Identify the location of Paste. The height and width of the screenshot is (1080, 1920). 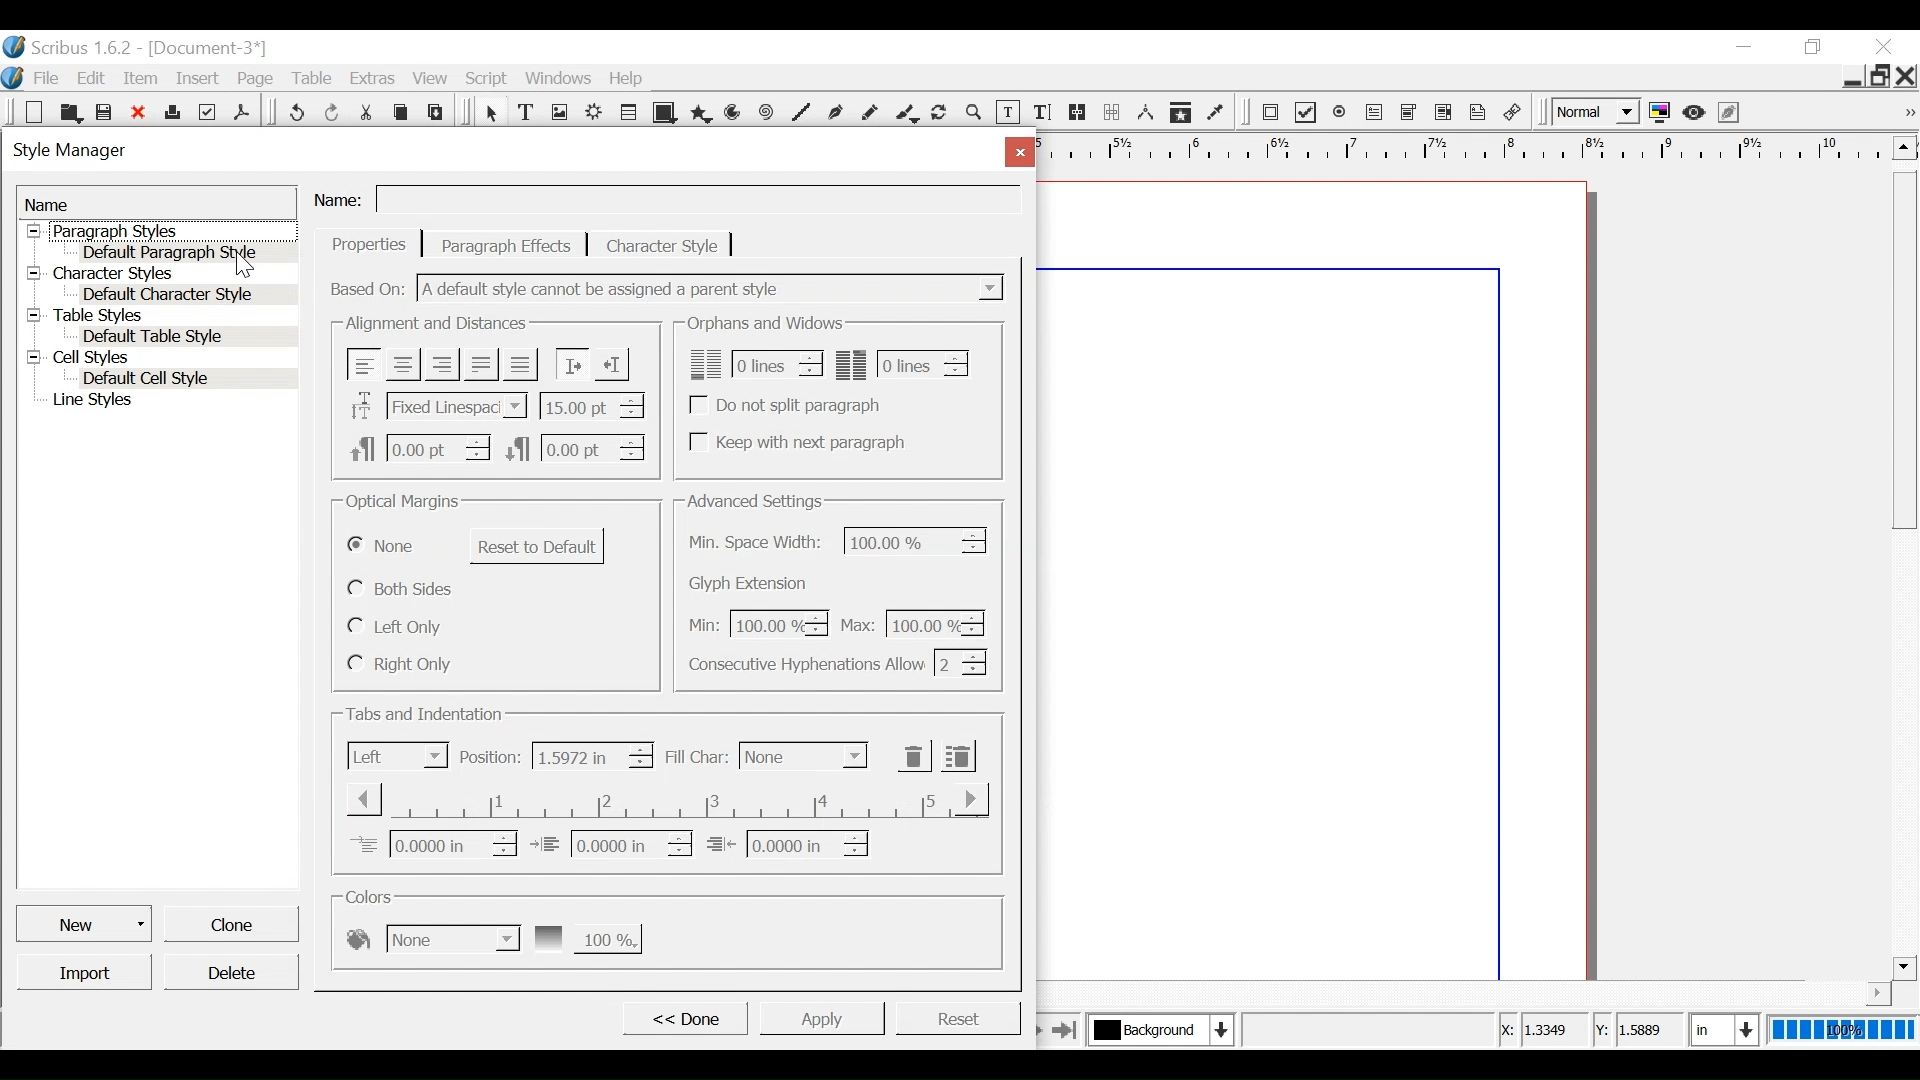
(439, 111).